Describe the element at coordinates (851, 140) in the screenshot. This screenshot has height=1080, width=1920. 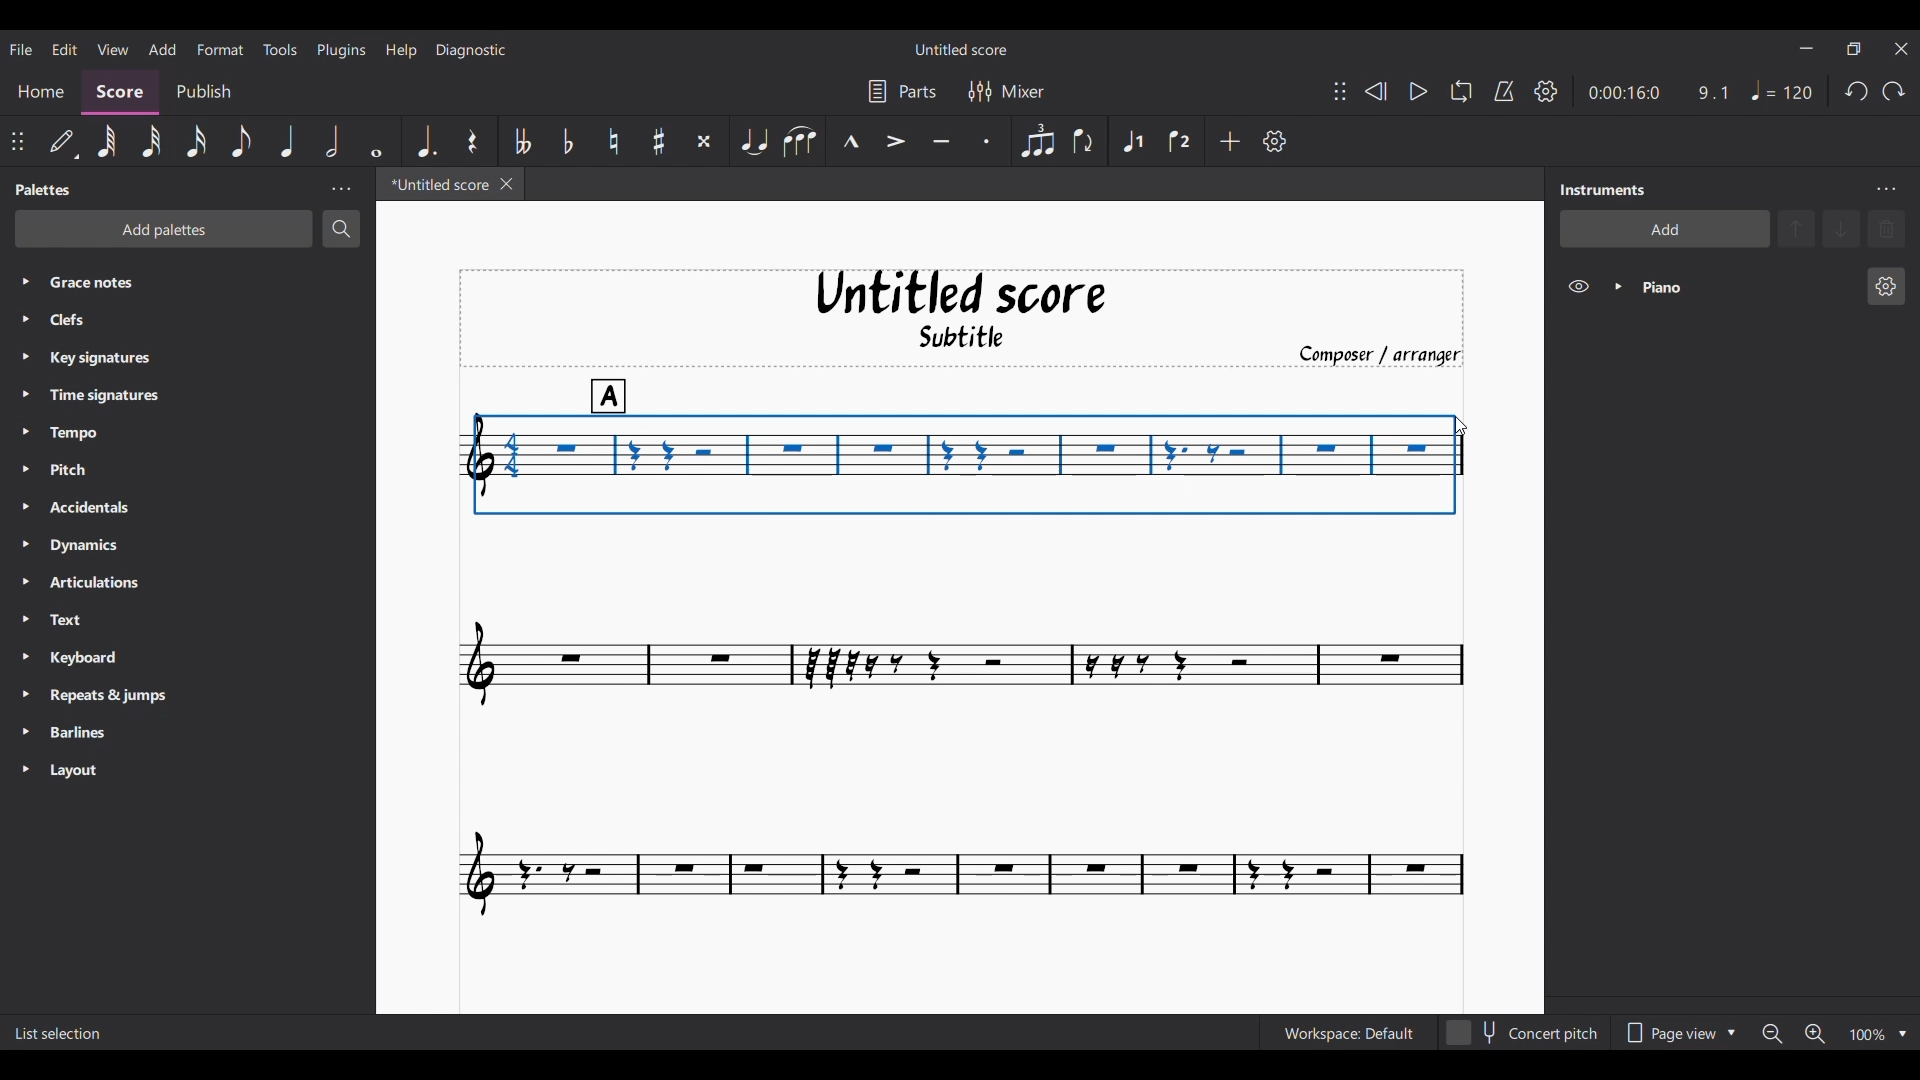
I see `Marcato` at that location.